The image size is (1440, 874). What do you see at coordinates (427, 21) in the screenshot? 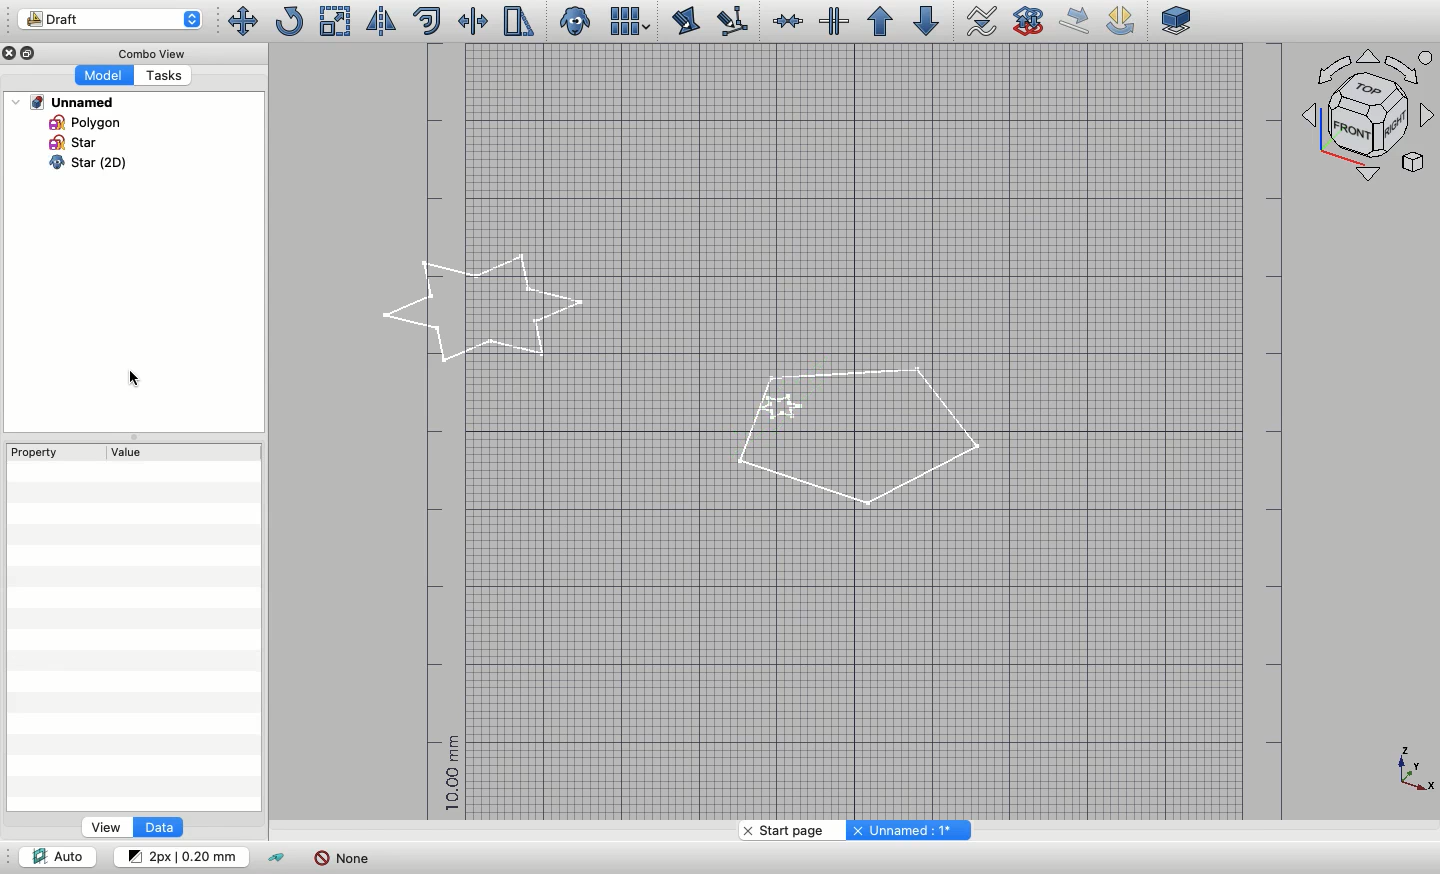
I see `Offset` at bounding box center [427, 21].